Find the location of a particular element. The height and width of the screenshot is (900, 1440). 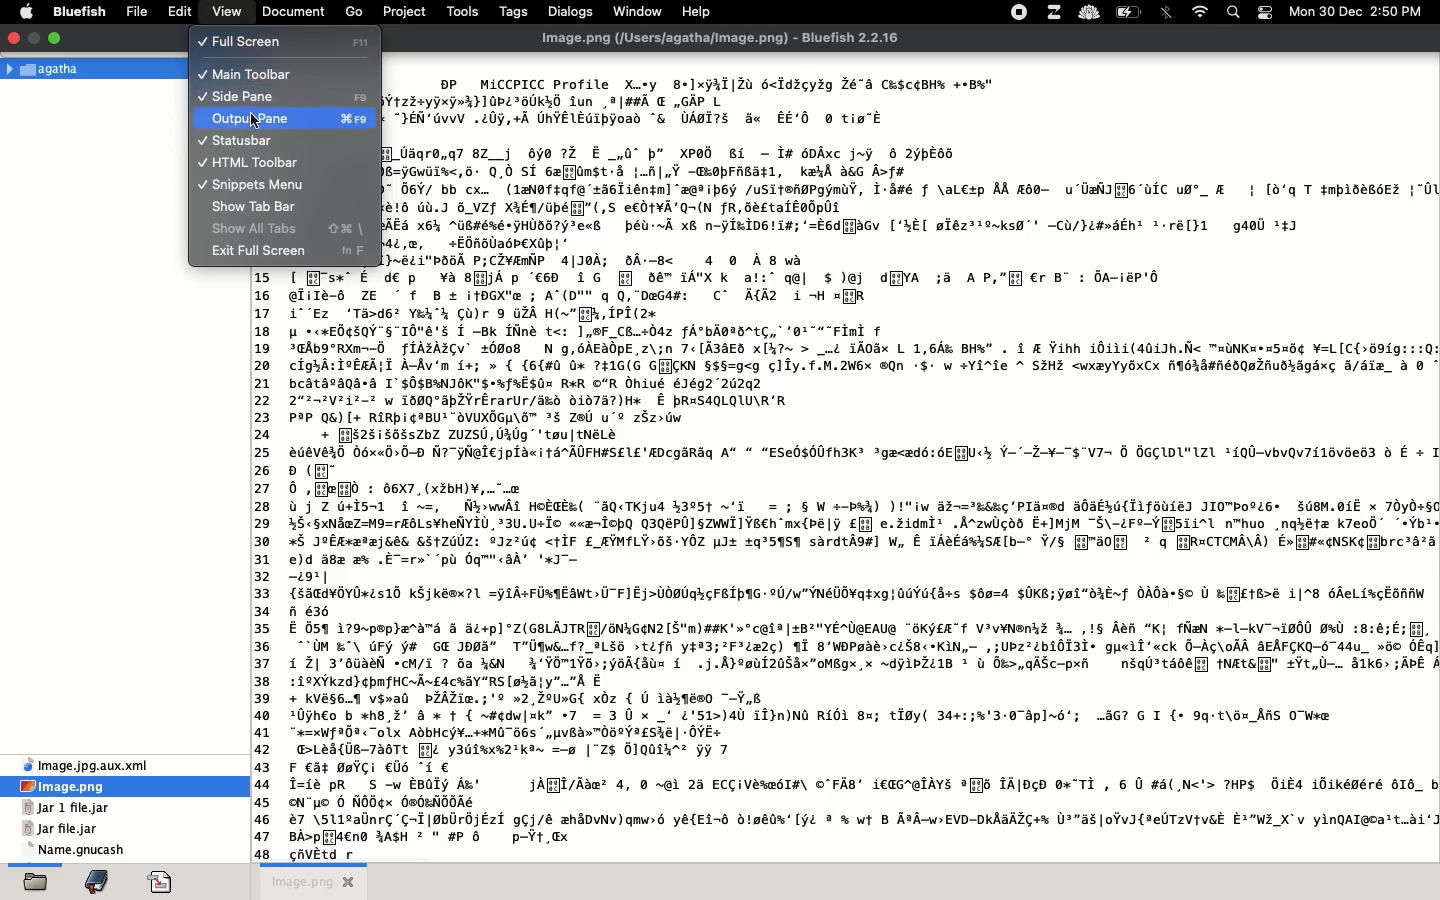

bluetooth is located at coordinates (1169, 14).